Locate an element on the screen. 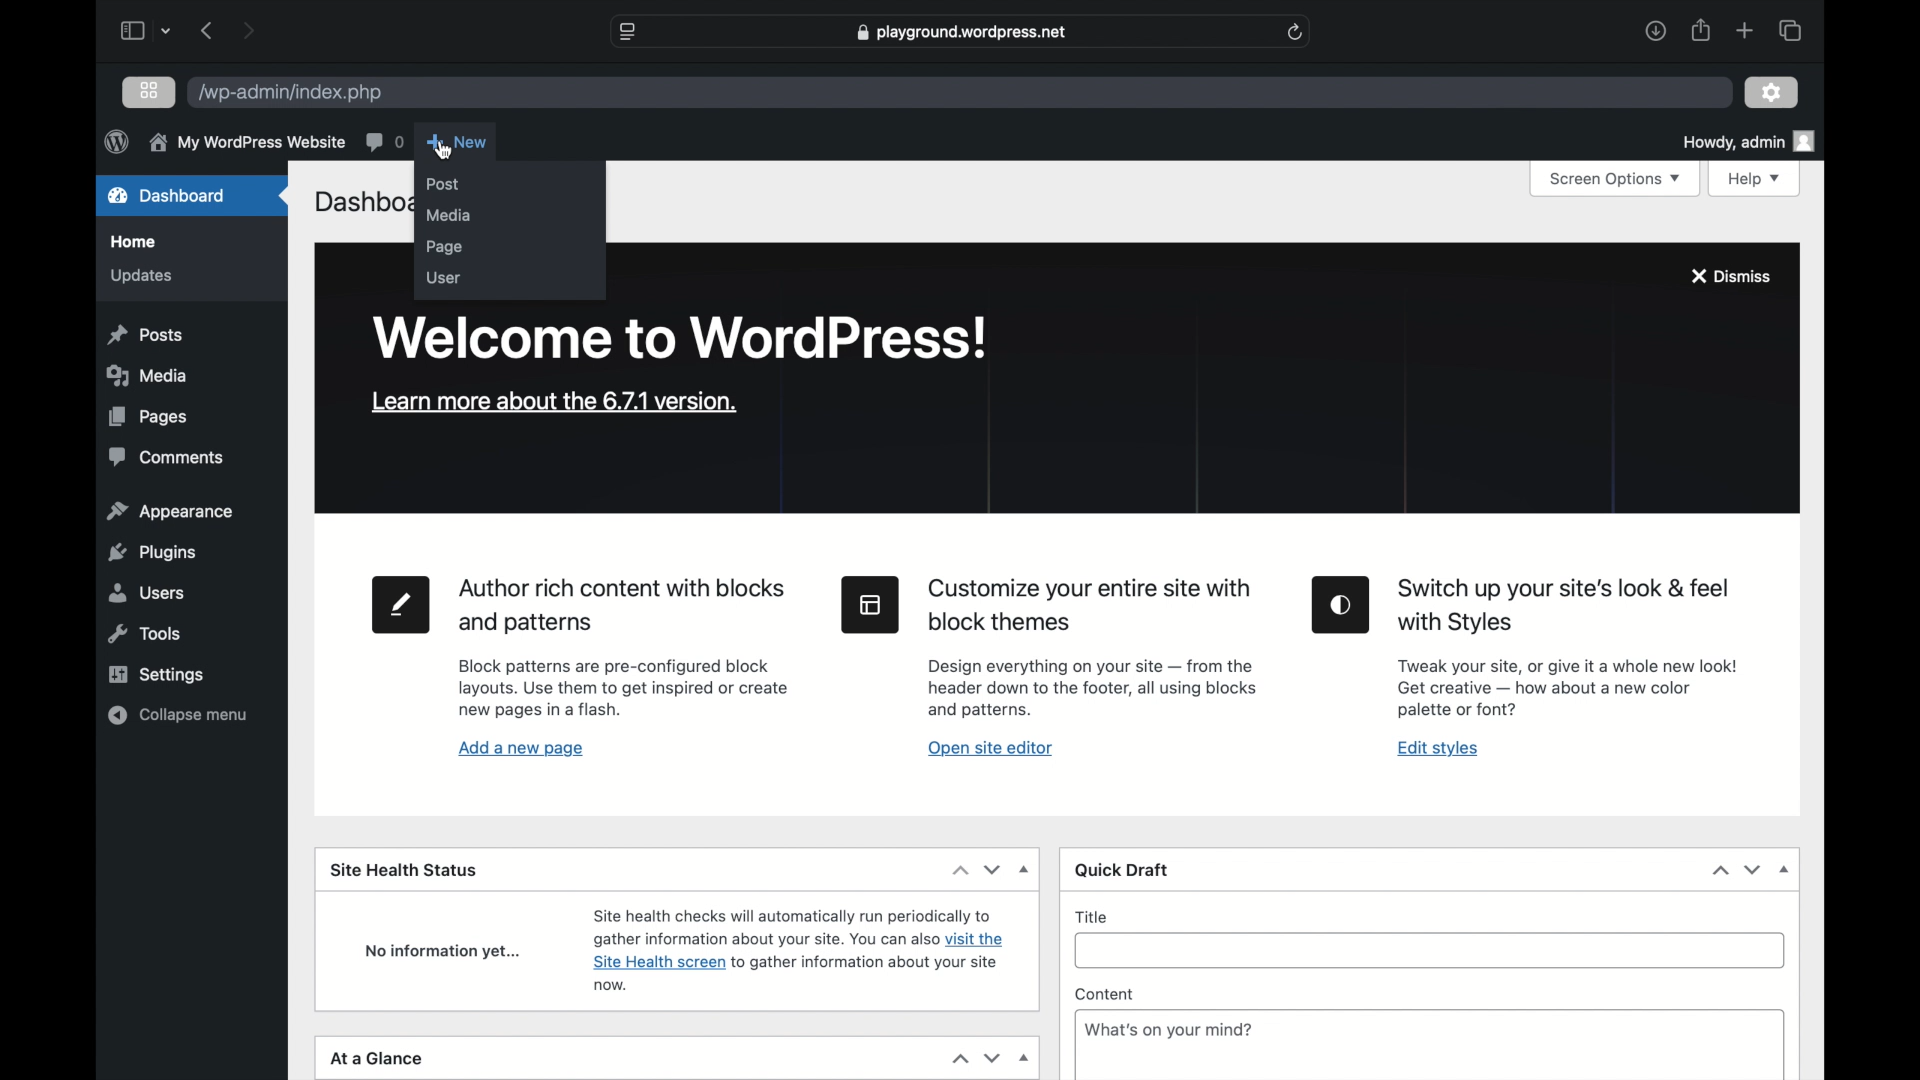 The width and height of the screenshot is (1920, 1080). posts is located at coordinates (145, 336).